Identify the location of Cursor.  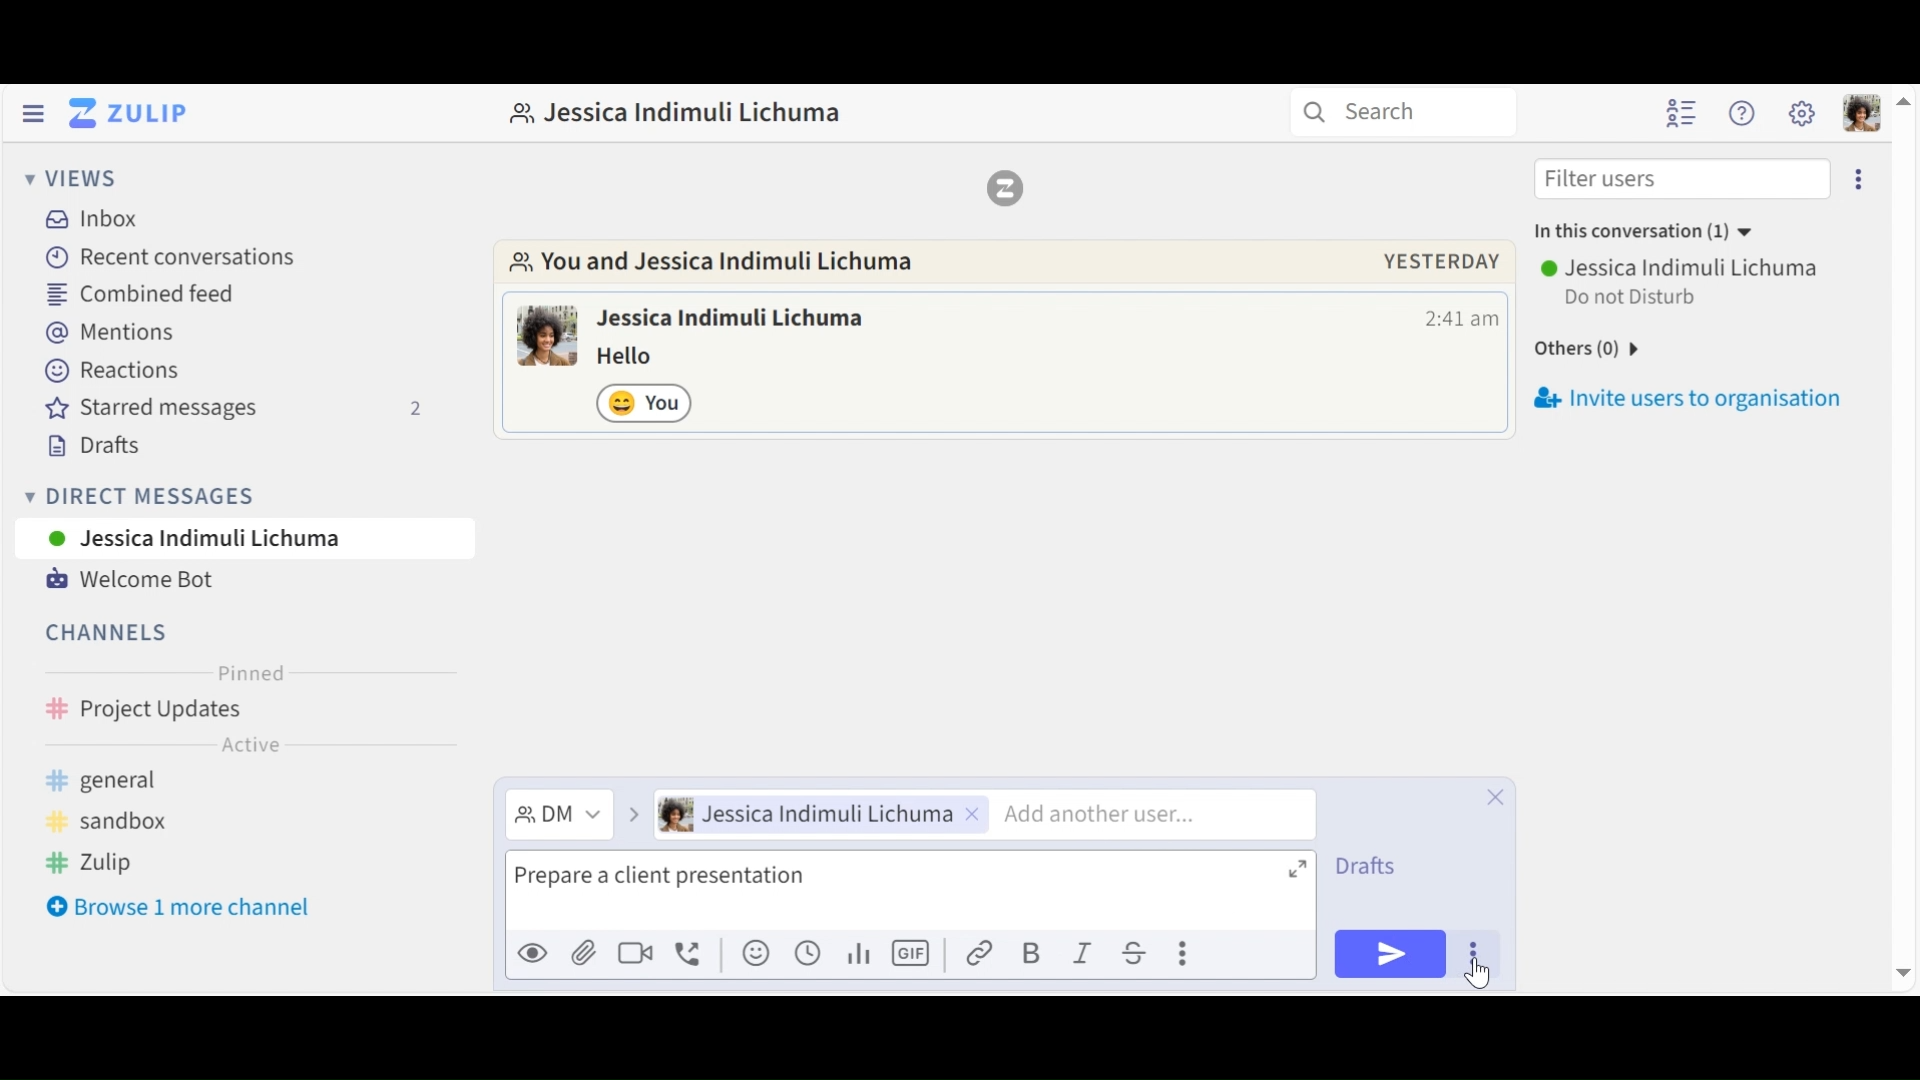
(1477, 973).